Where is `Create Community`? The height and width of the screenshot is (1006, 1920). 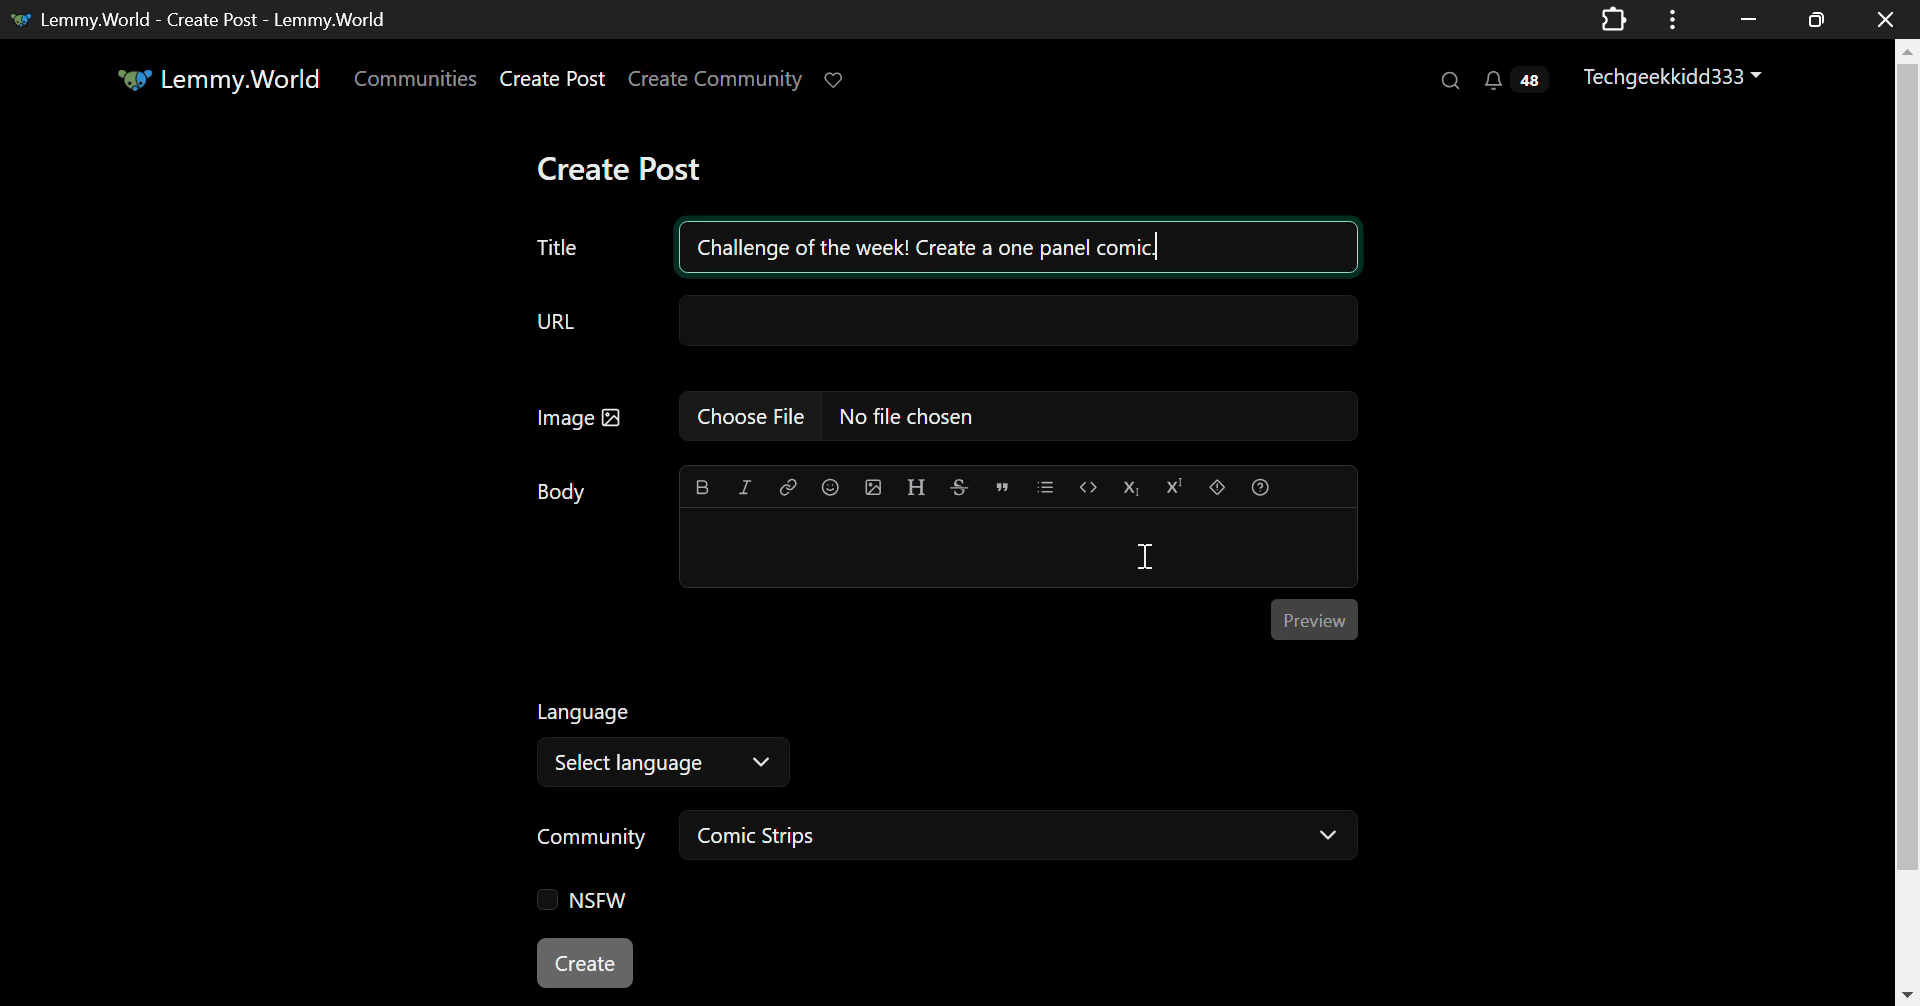
Create Community is located at coordinates (716, 80).